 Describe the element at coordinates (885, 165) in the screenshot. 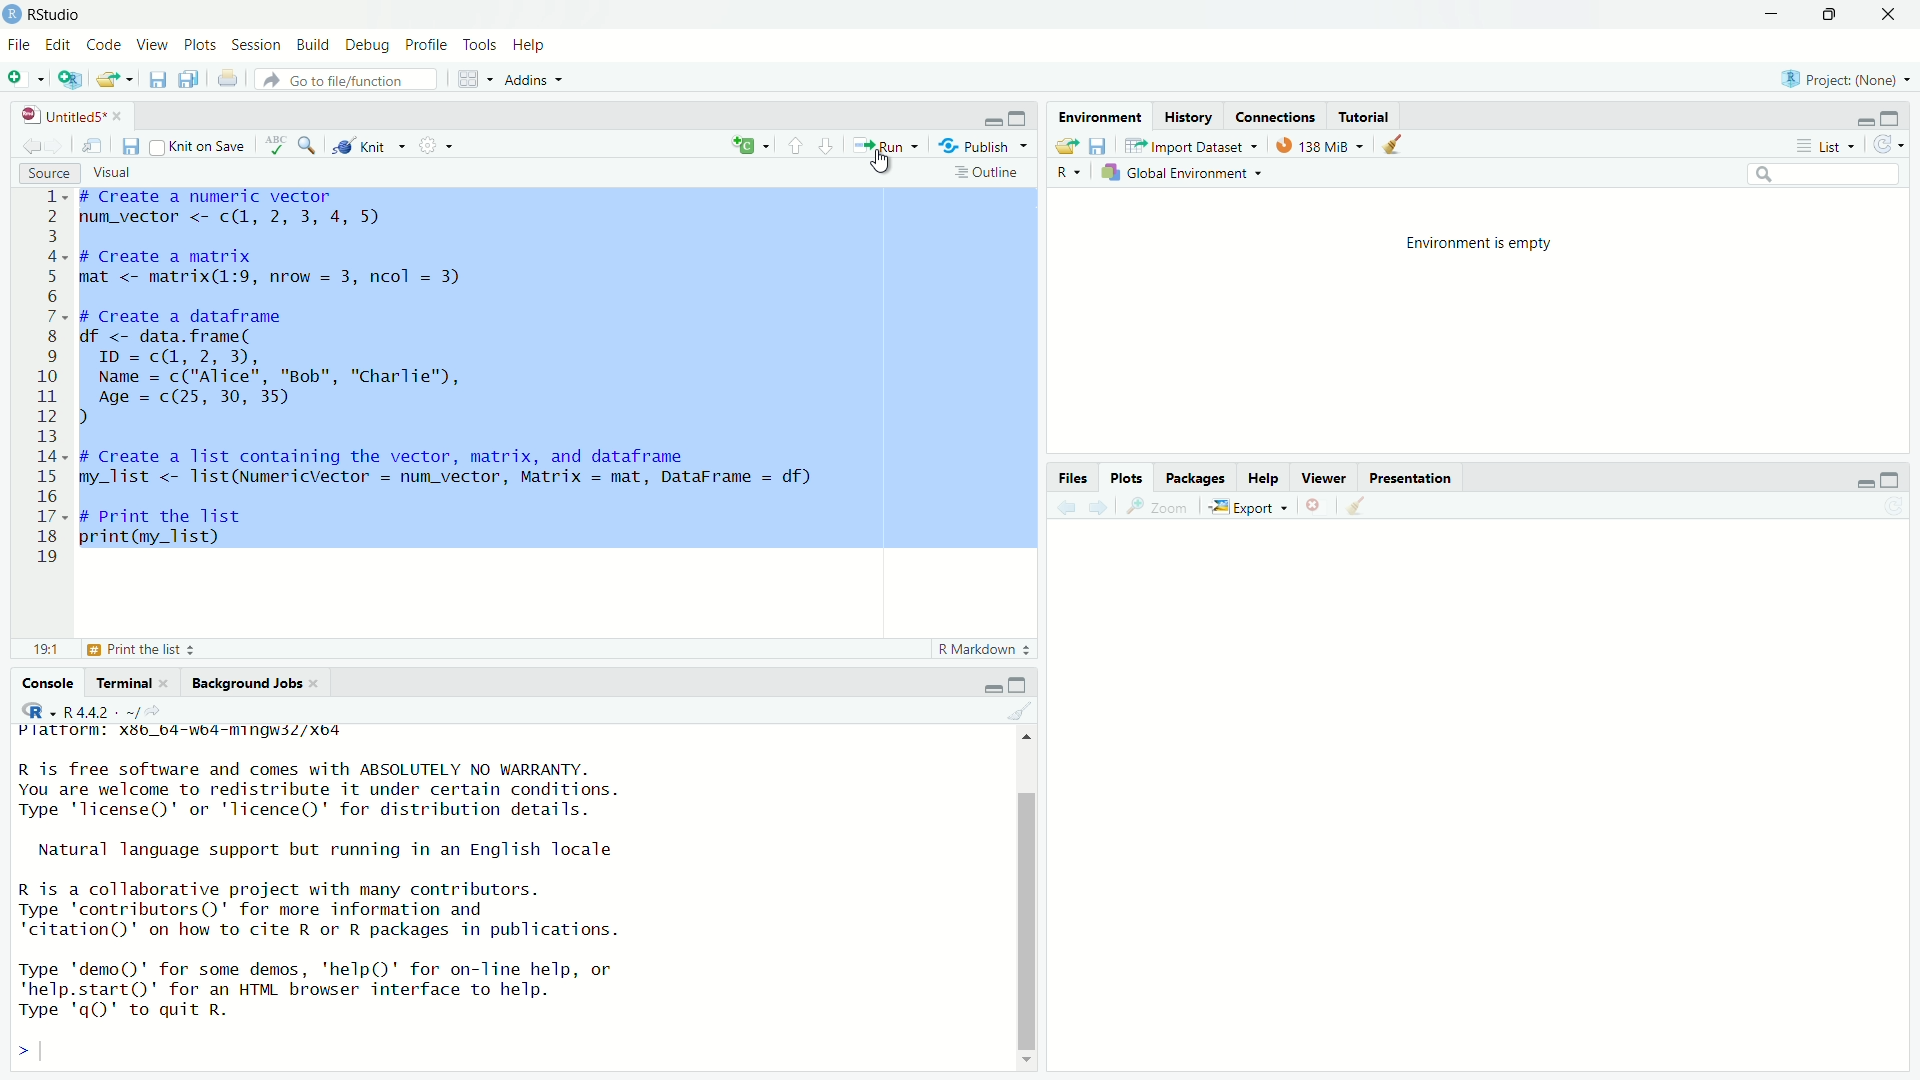

I see `cursor` at that location.